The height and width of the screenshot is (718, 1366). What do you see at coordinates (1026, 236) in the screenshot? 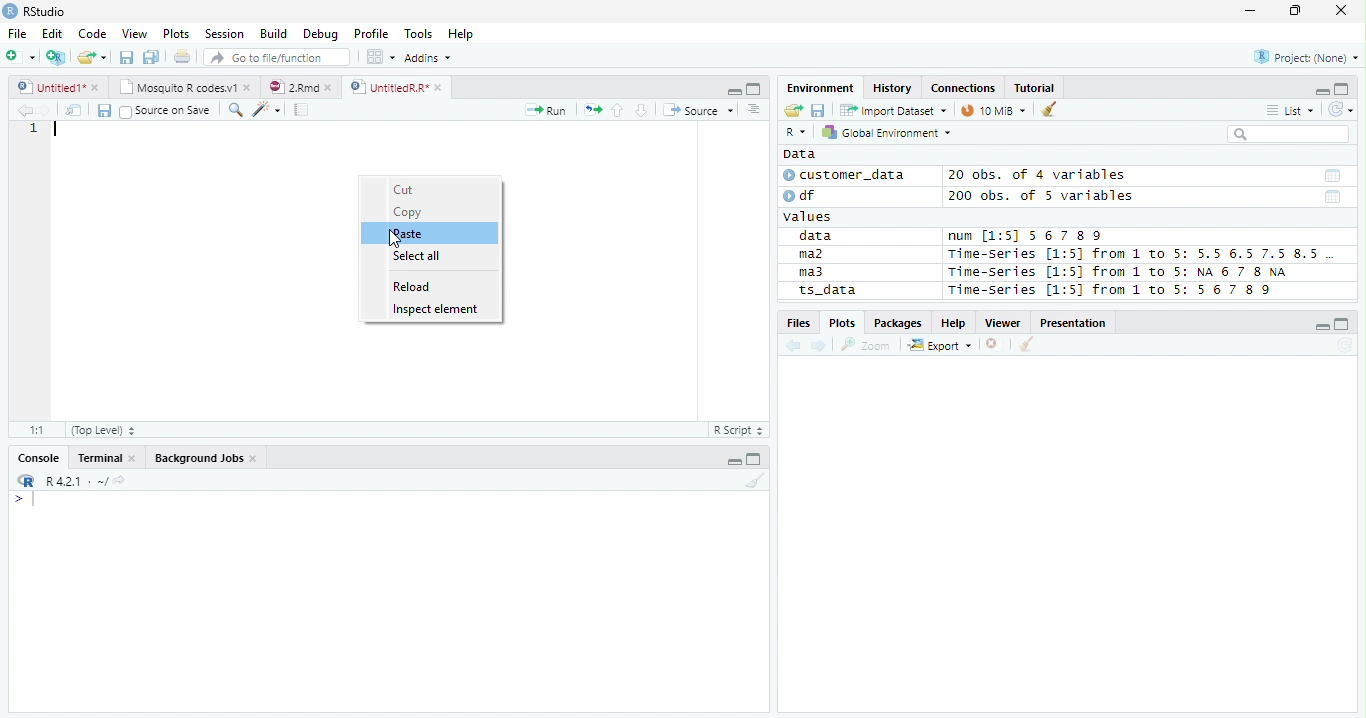
I see `num [1:5] 567 89` at bounding box center [1026, 236].